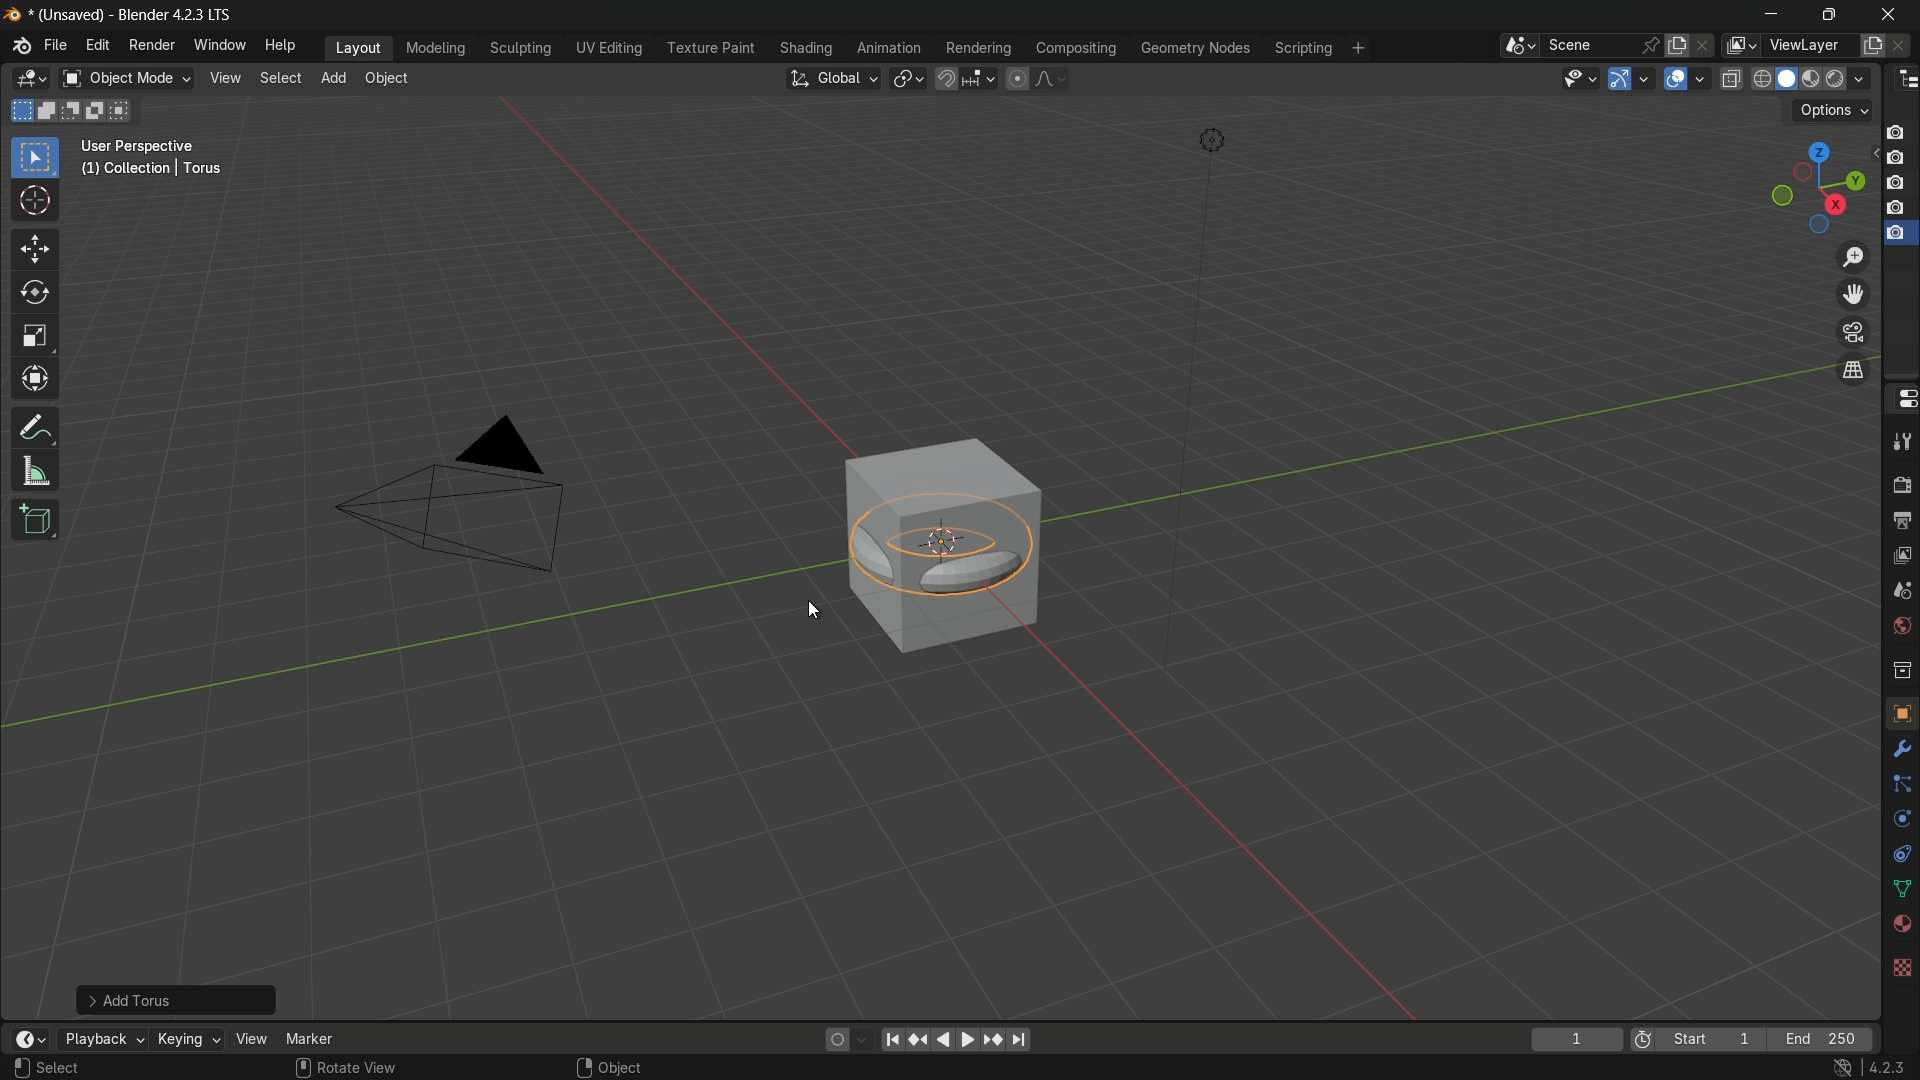 This screenshot has width=1920, height=1080. Describe the element at coordinates (1898, 627) in the screenshot. I see `world` at that location.